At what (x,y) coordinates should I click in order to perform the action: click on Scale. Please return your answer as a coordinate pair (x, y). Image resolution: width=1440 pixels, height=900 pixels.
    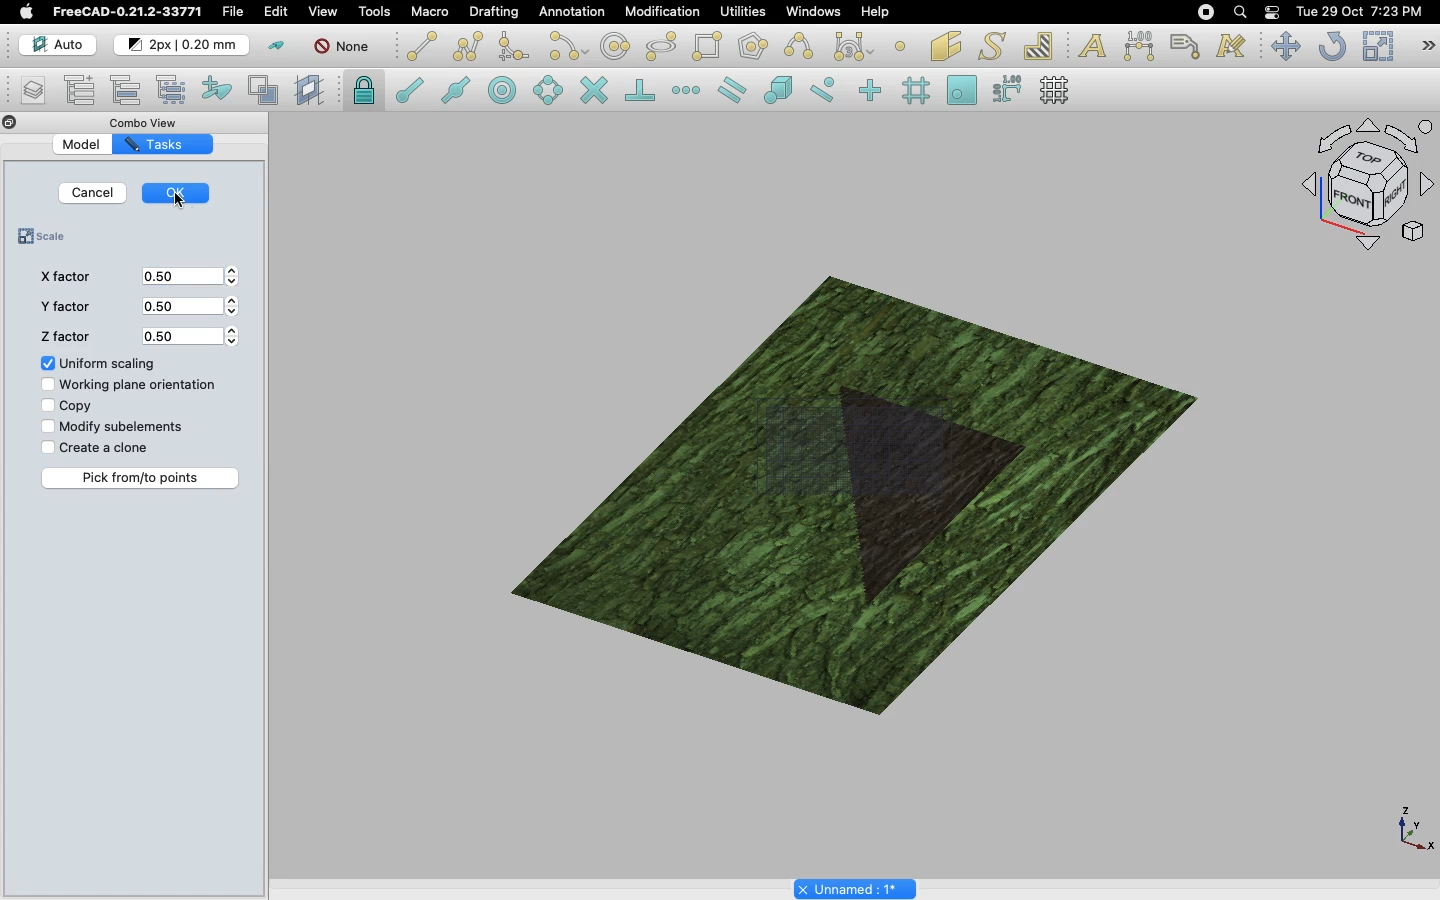
    Looking at the image, I should click on (1376, 45).